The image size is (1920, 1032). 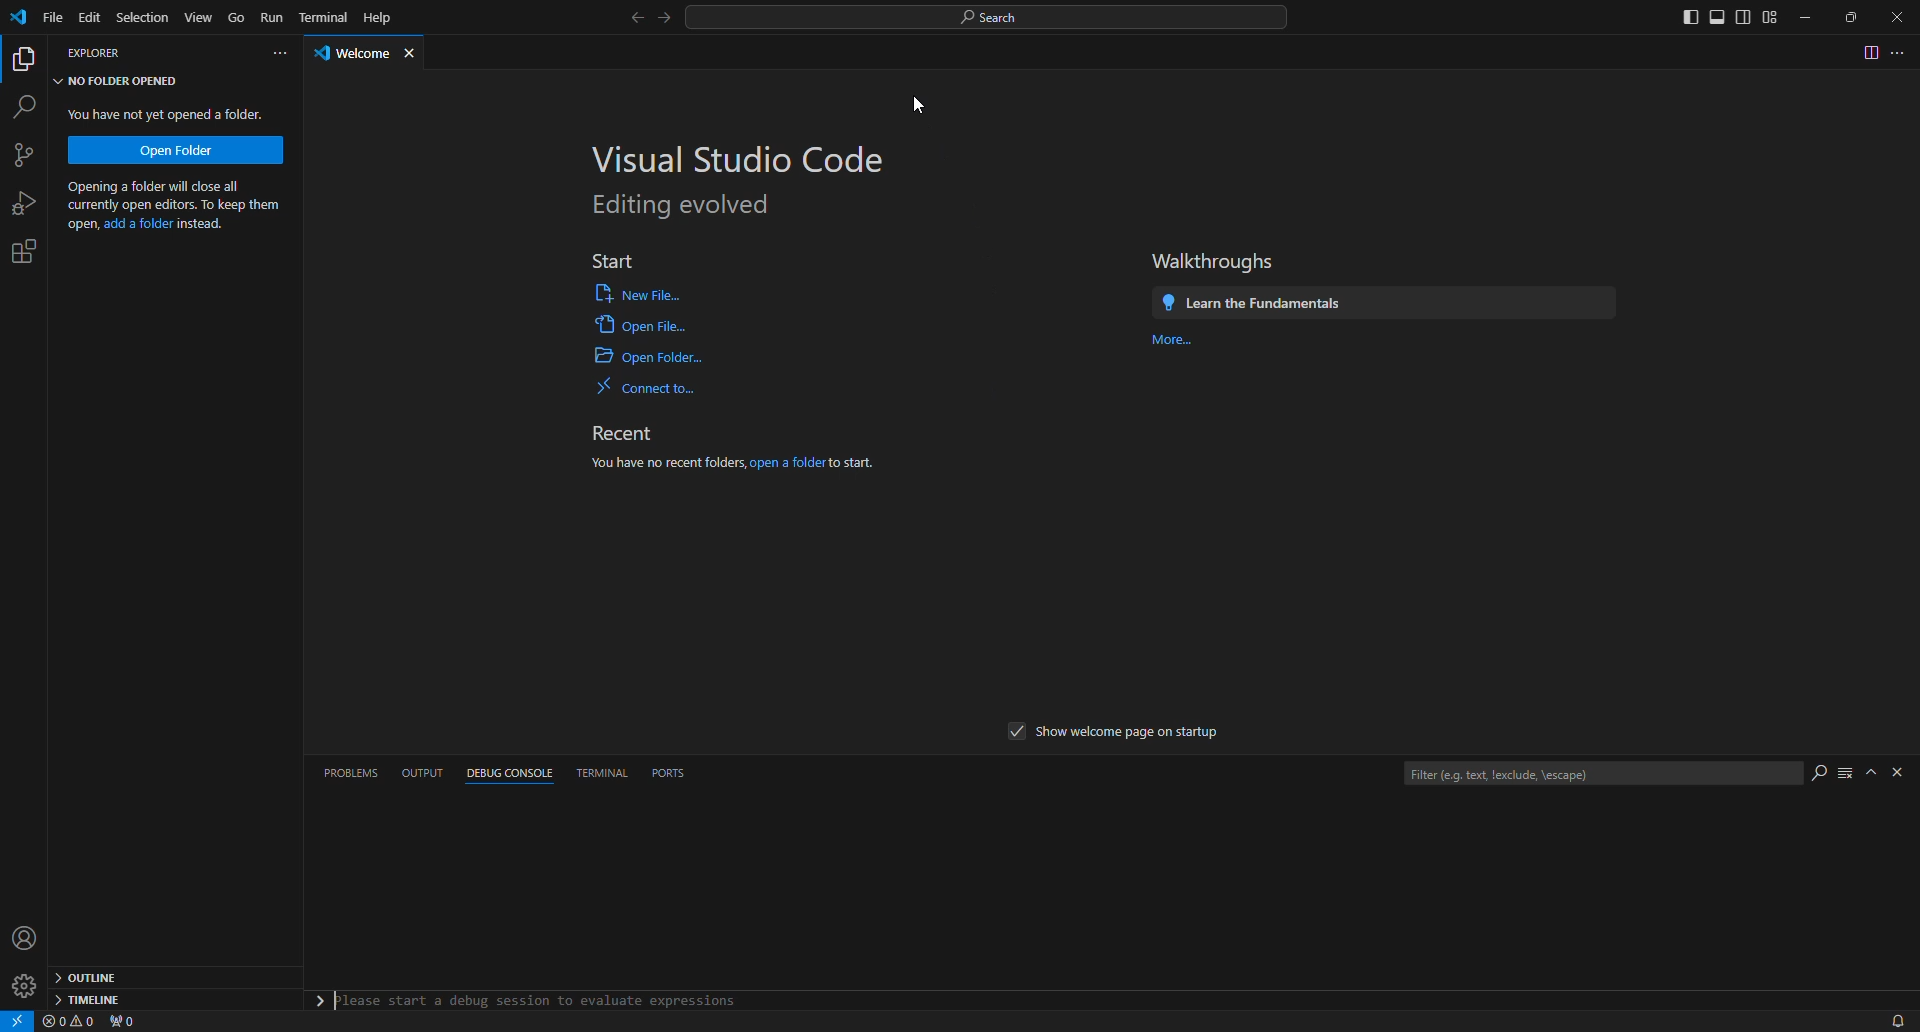 What do you see at coordinates (1894, 1018) in the screenshot?
I see `notifications` at bounding box center [1894, 1018].